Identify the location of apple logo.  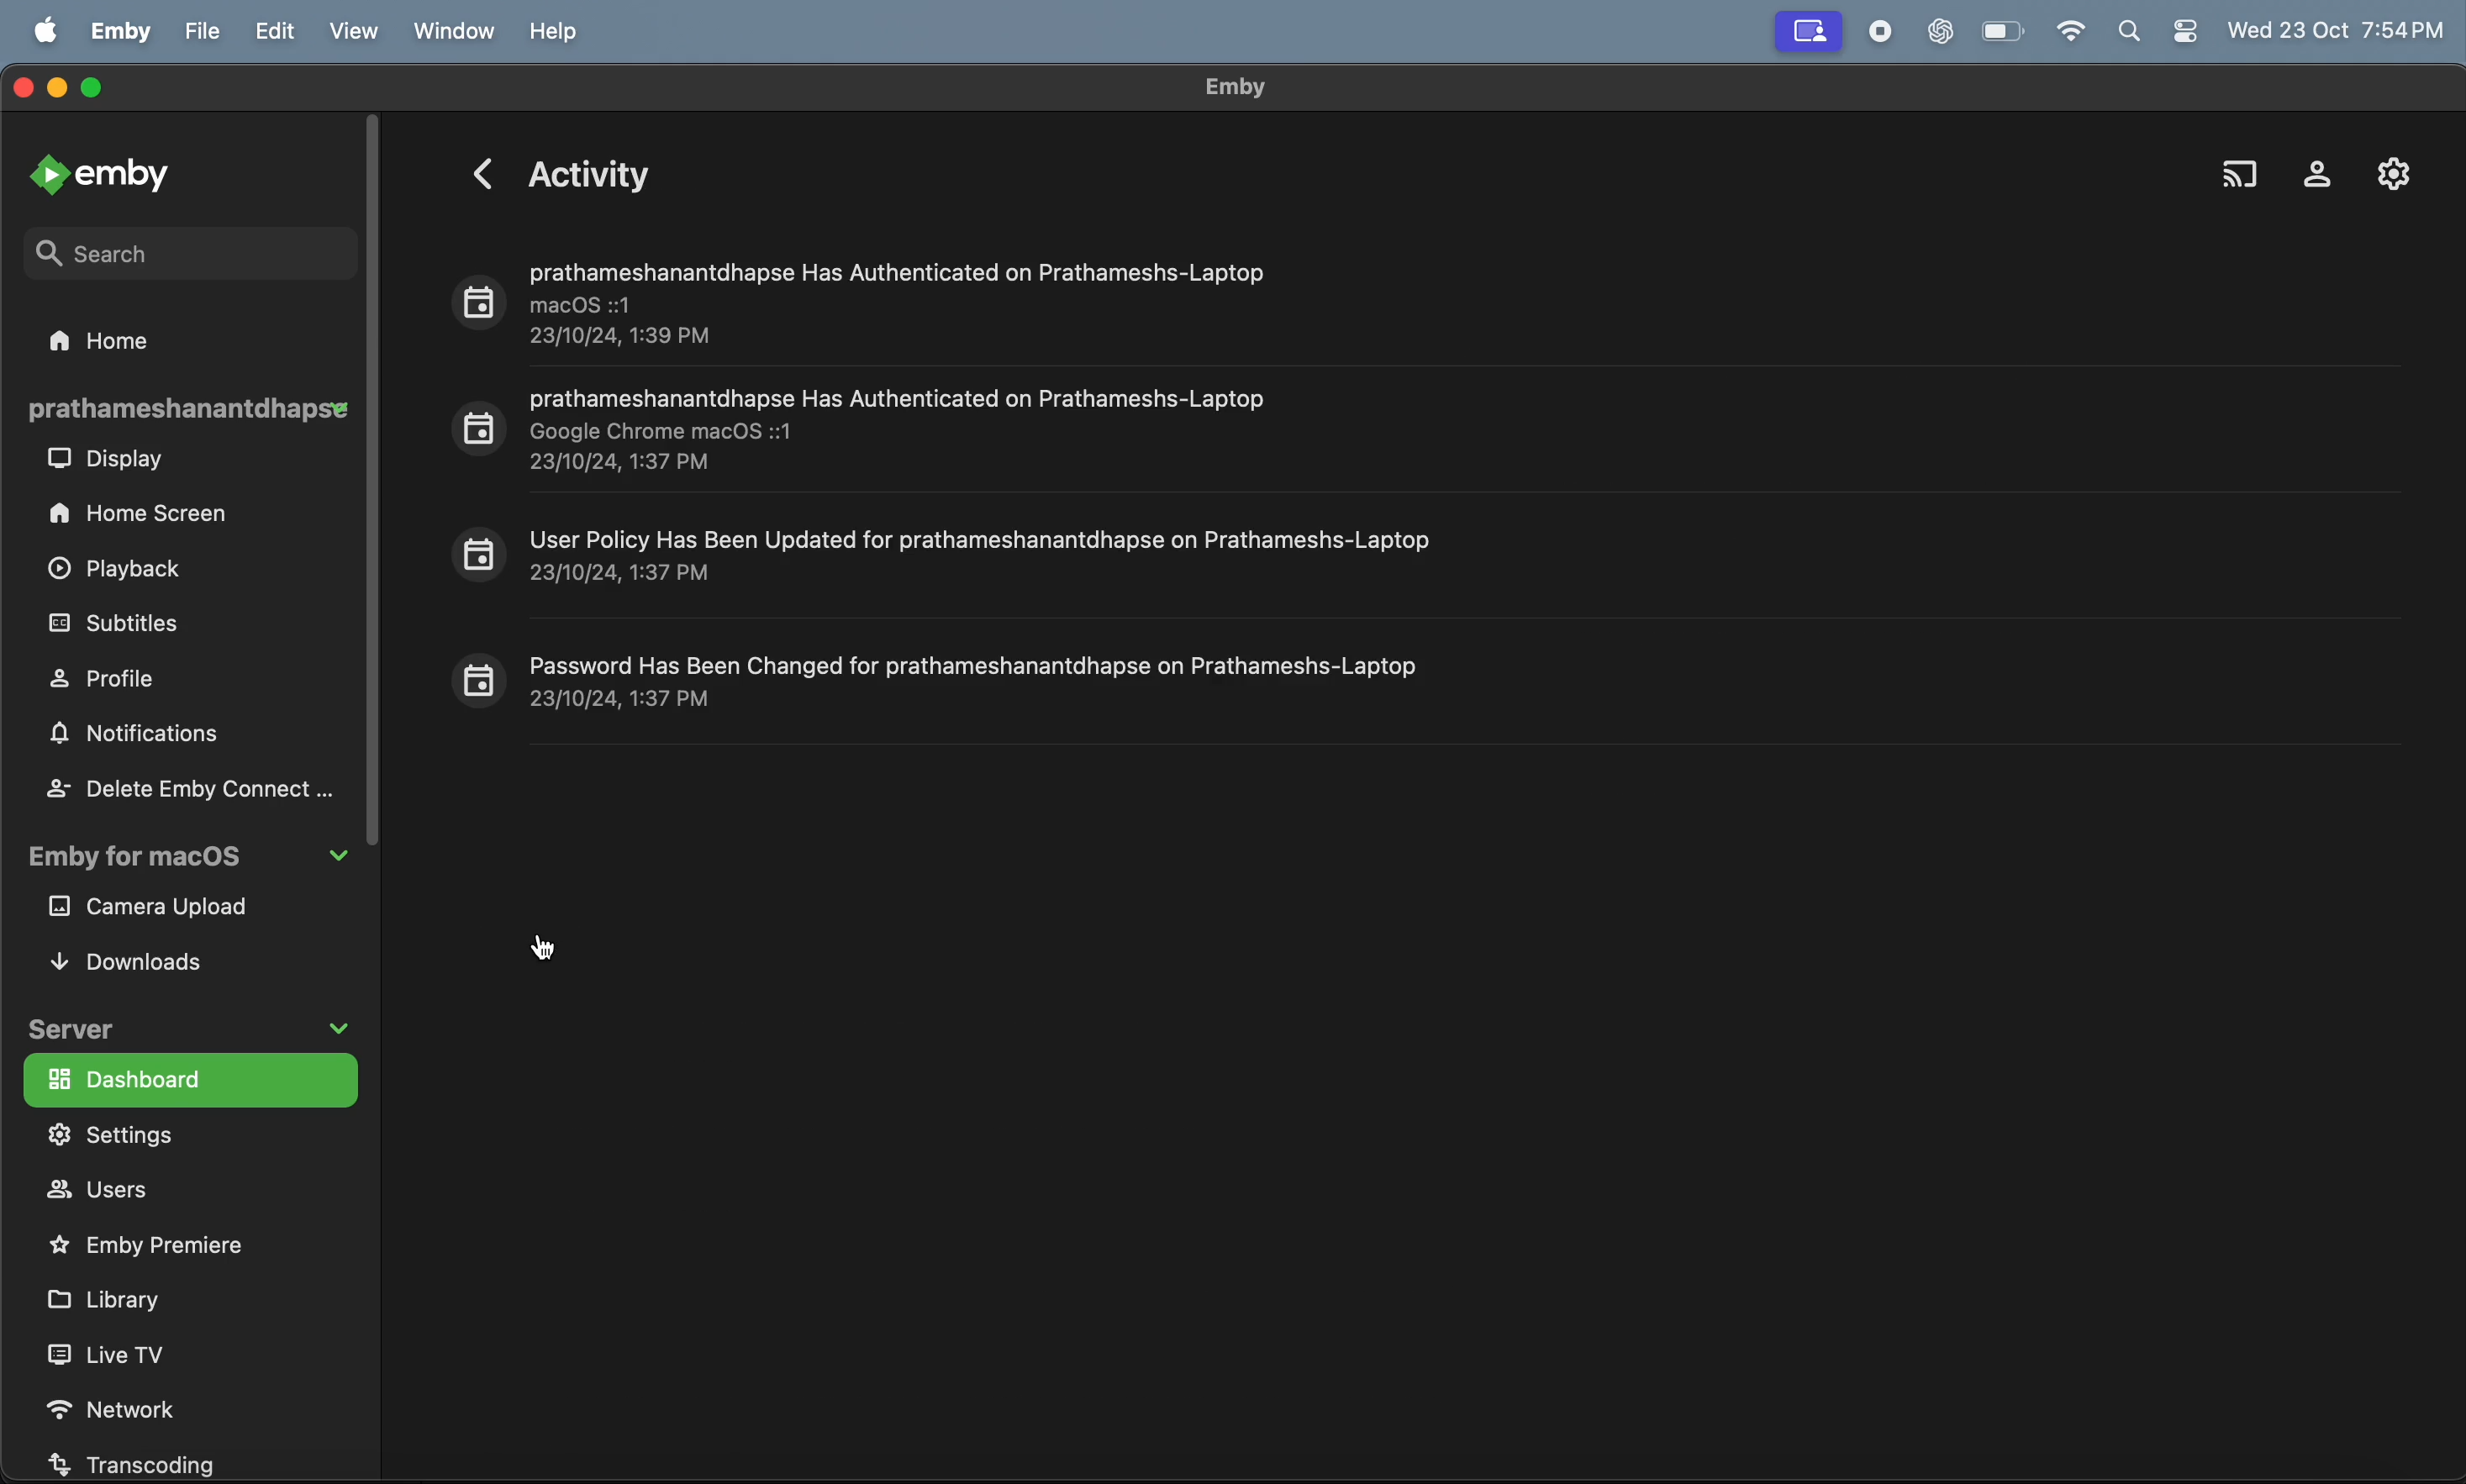
(48, 29).